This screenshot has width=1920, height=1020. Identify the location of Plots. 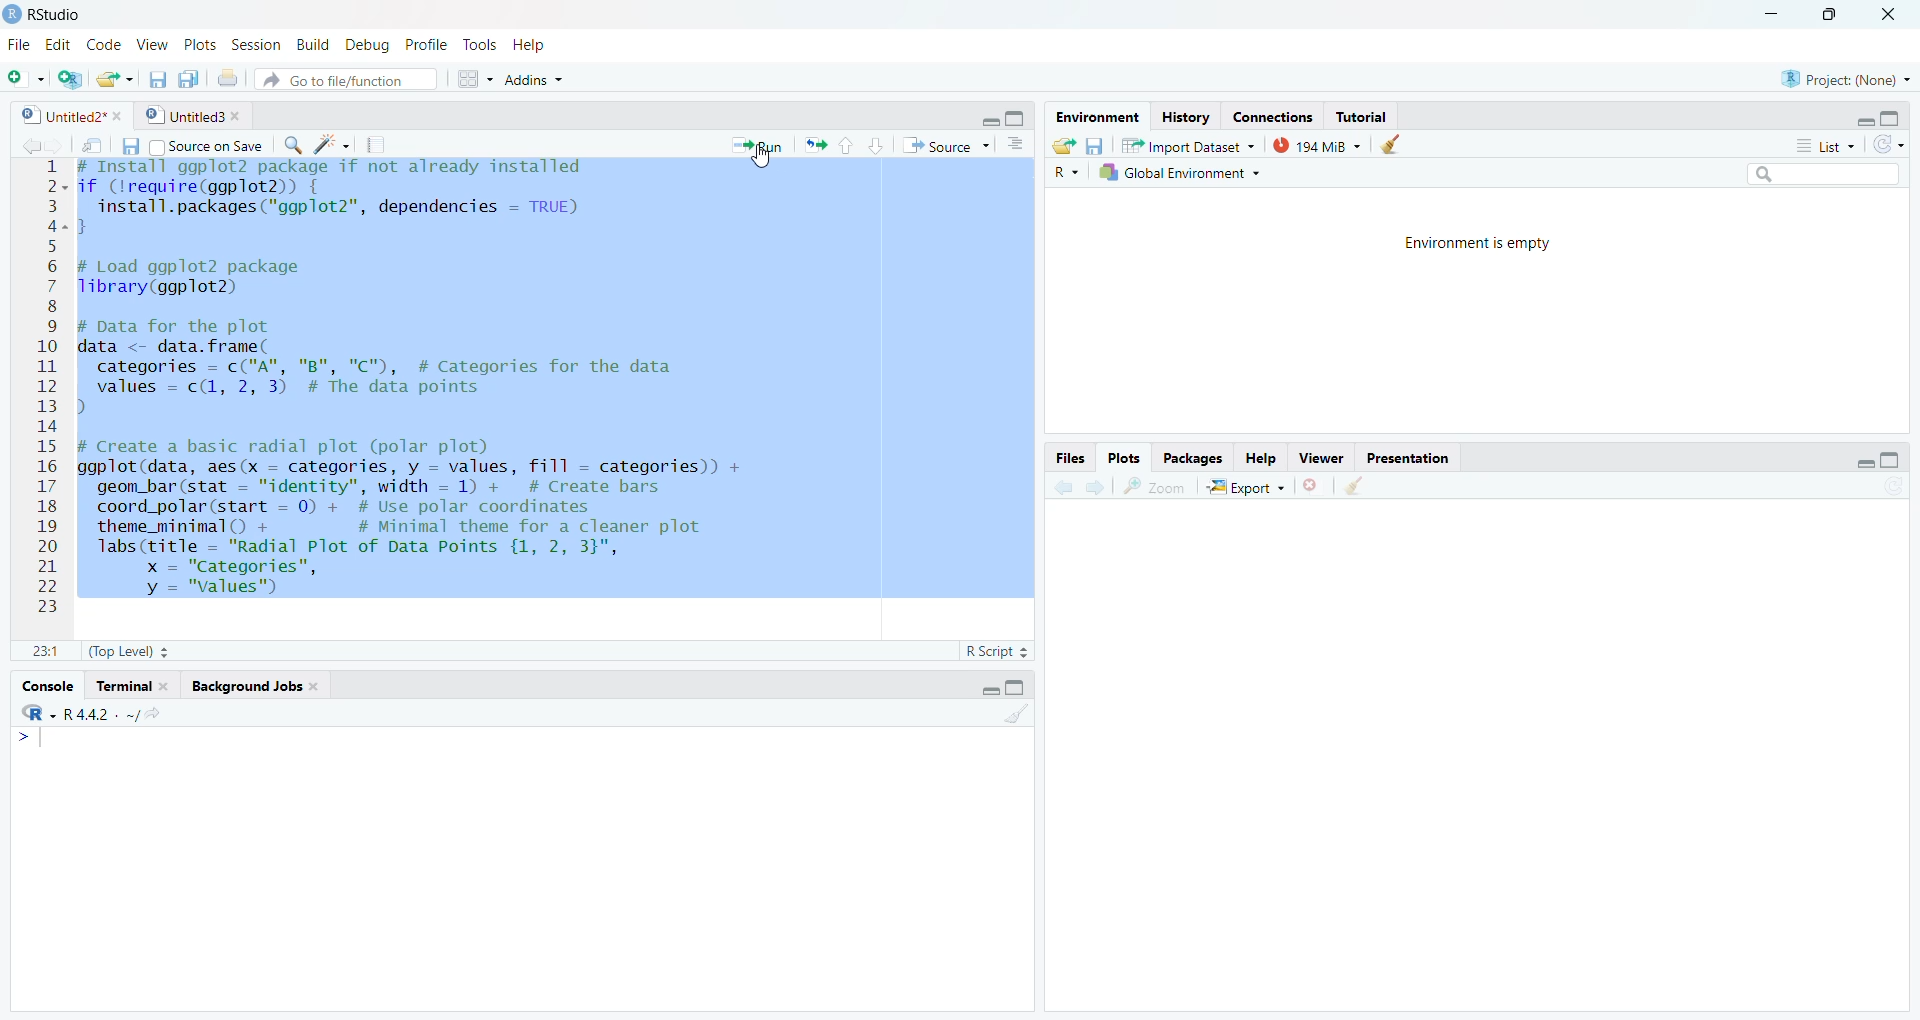
(197, 46).